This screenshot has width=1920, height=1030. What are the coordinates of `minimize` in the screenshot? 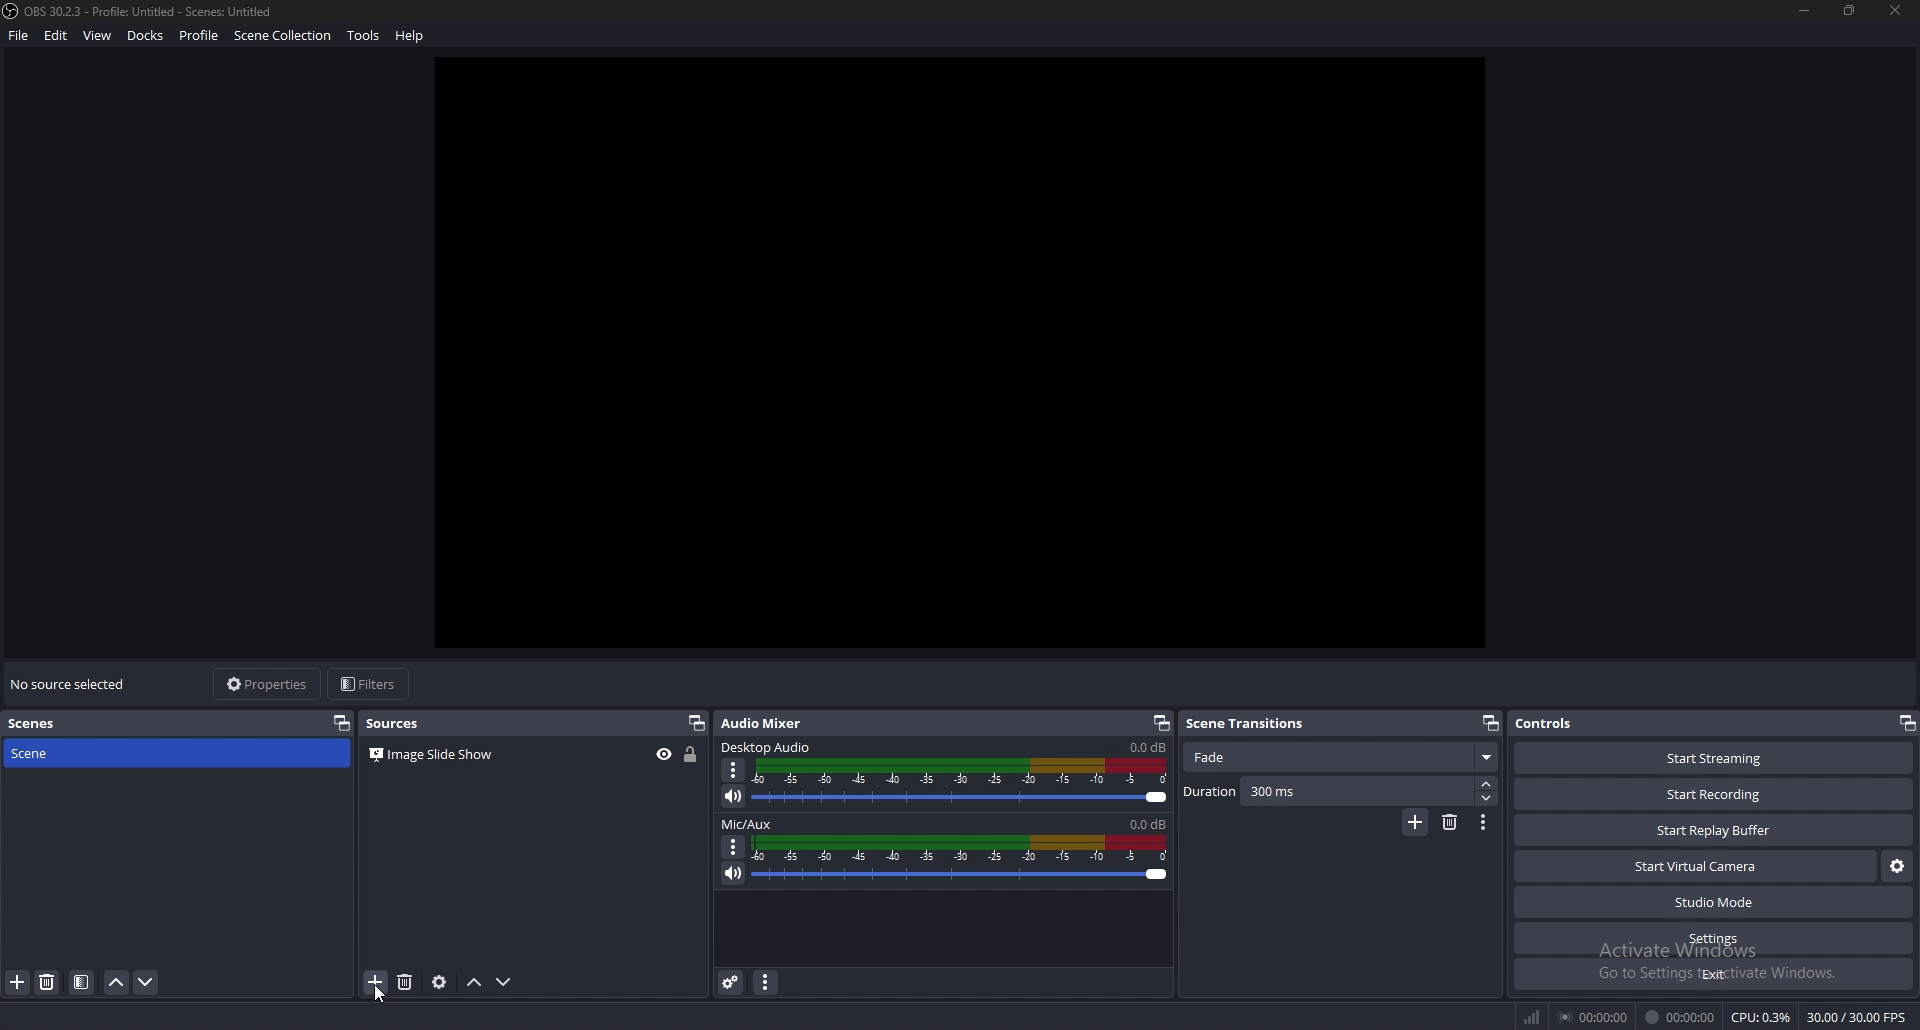 It's located at (1806, 11).